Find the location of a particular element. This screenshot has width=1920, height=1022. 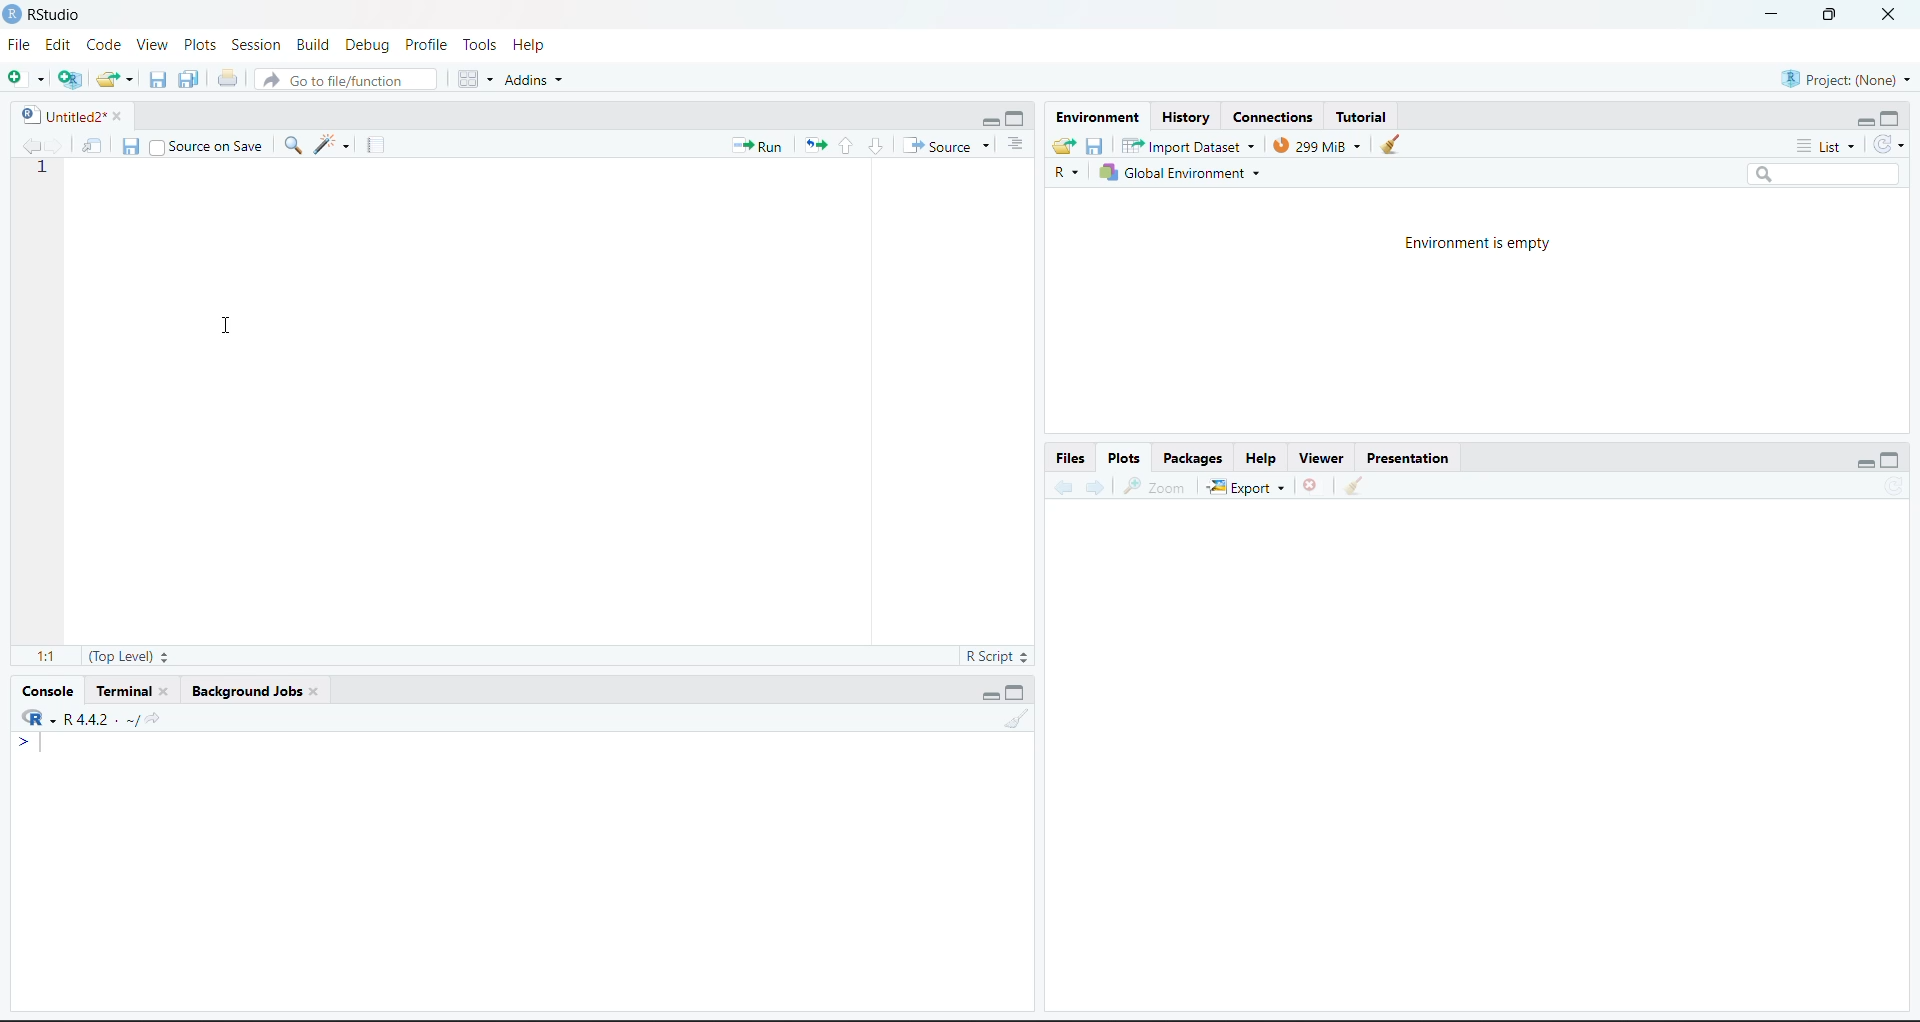

go back to the previous source location is located at coordinates (32, 145).